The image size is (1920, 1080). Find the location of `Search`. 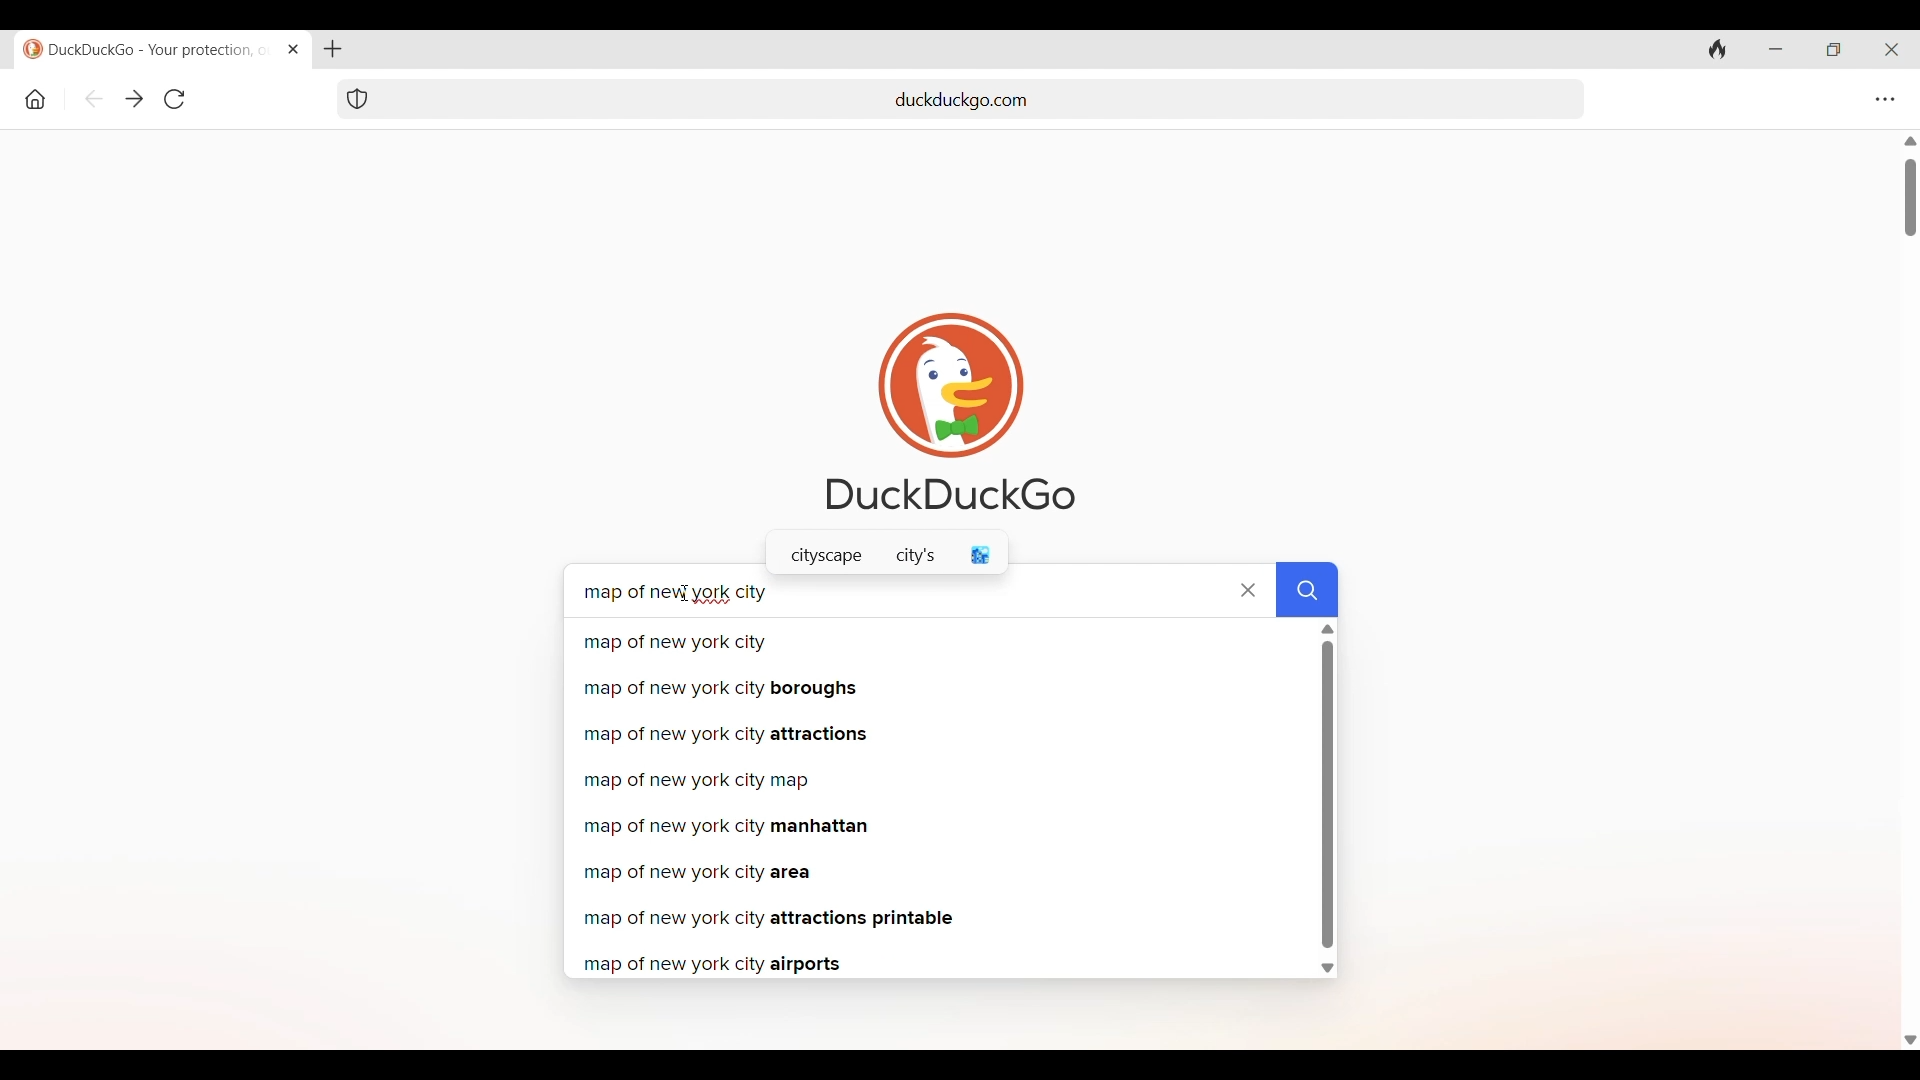

Search is located at coordinates (1307, 589).